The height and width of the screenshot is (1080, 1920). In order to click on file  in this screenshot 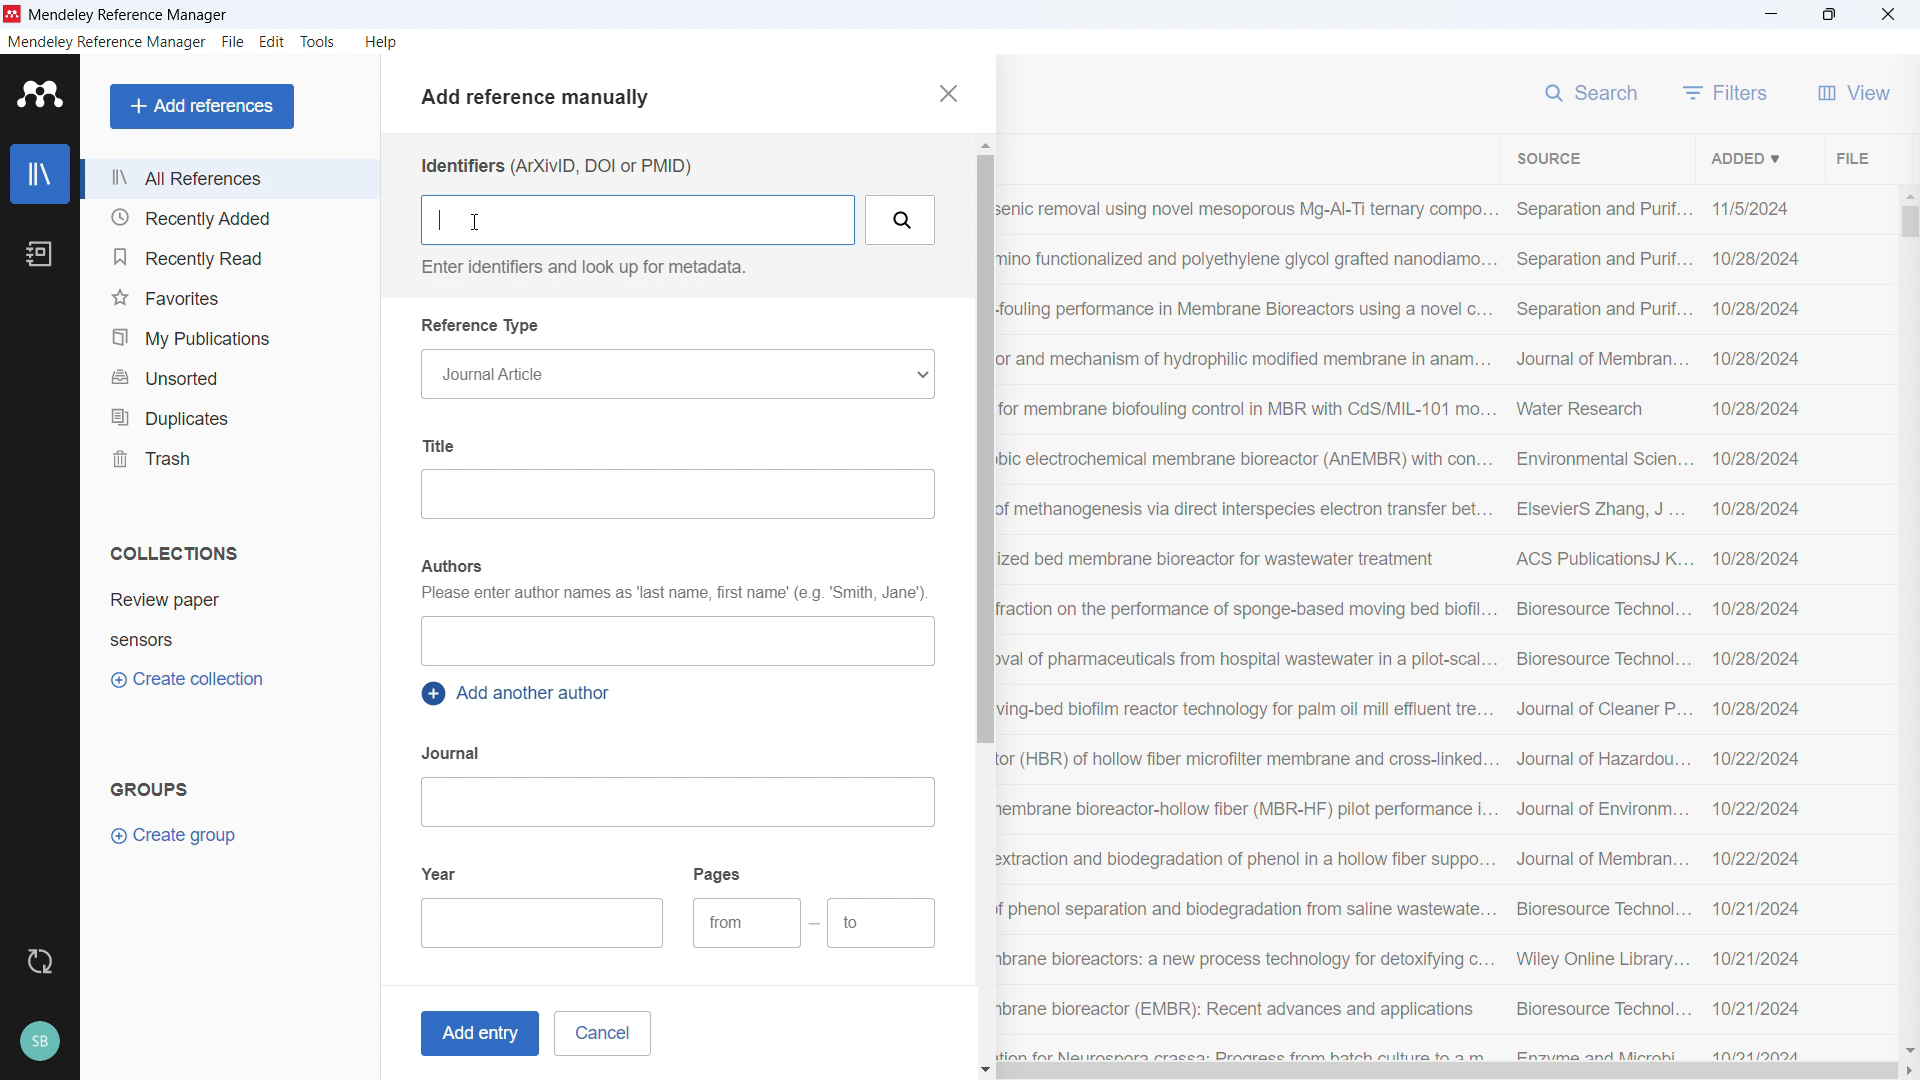, I will do `click(232, 43)`.